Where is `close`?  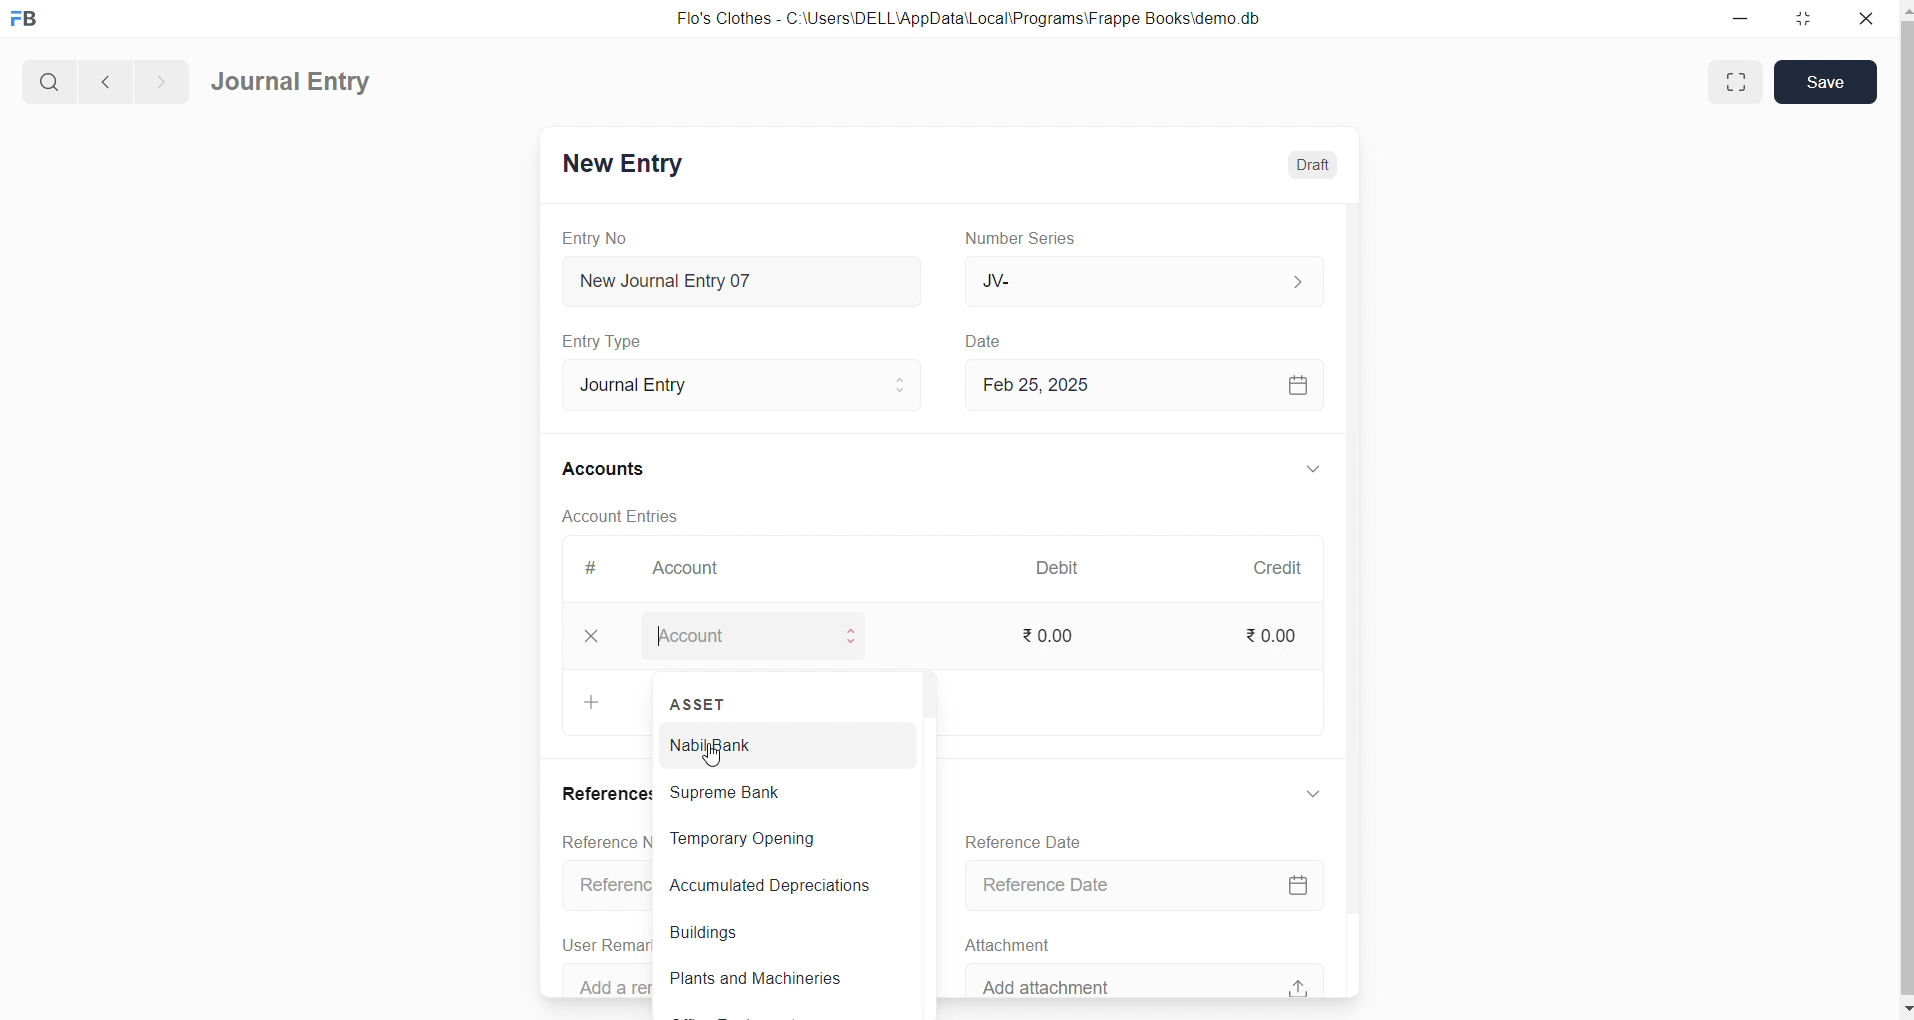
close is located at coordinates (1866, 20).